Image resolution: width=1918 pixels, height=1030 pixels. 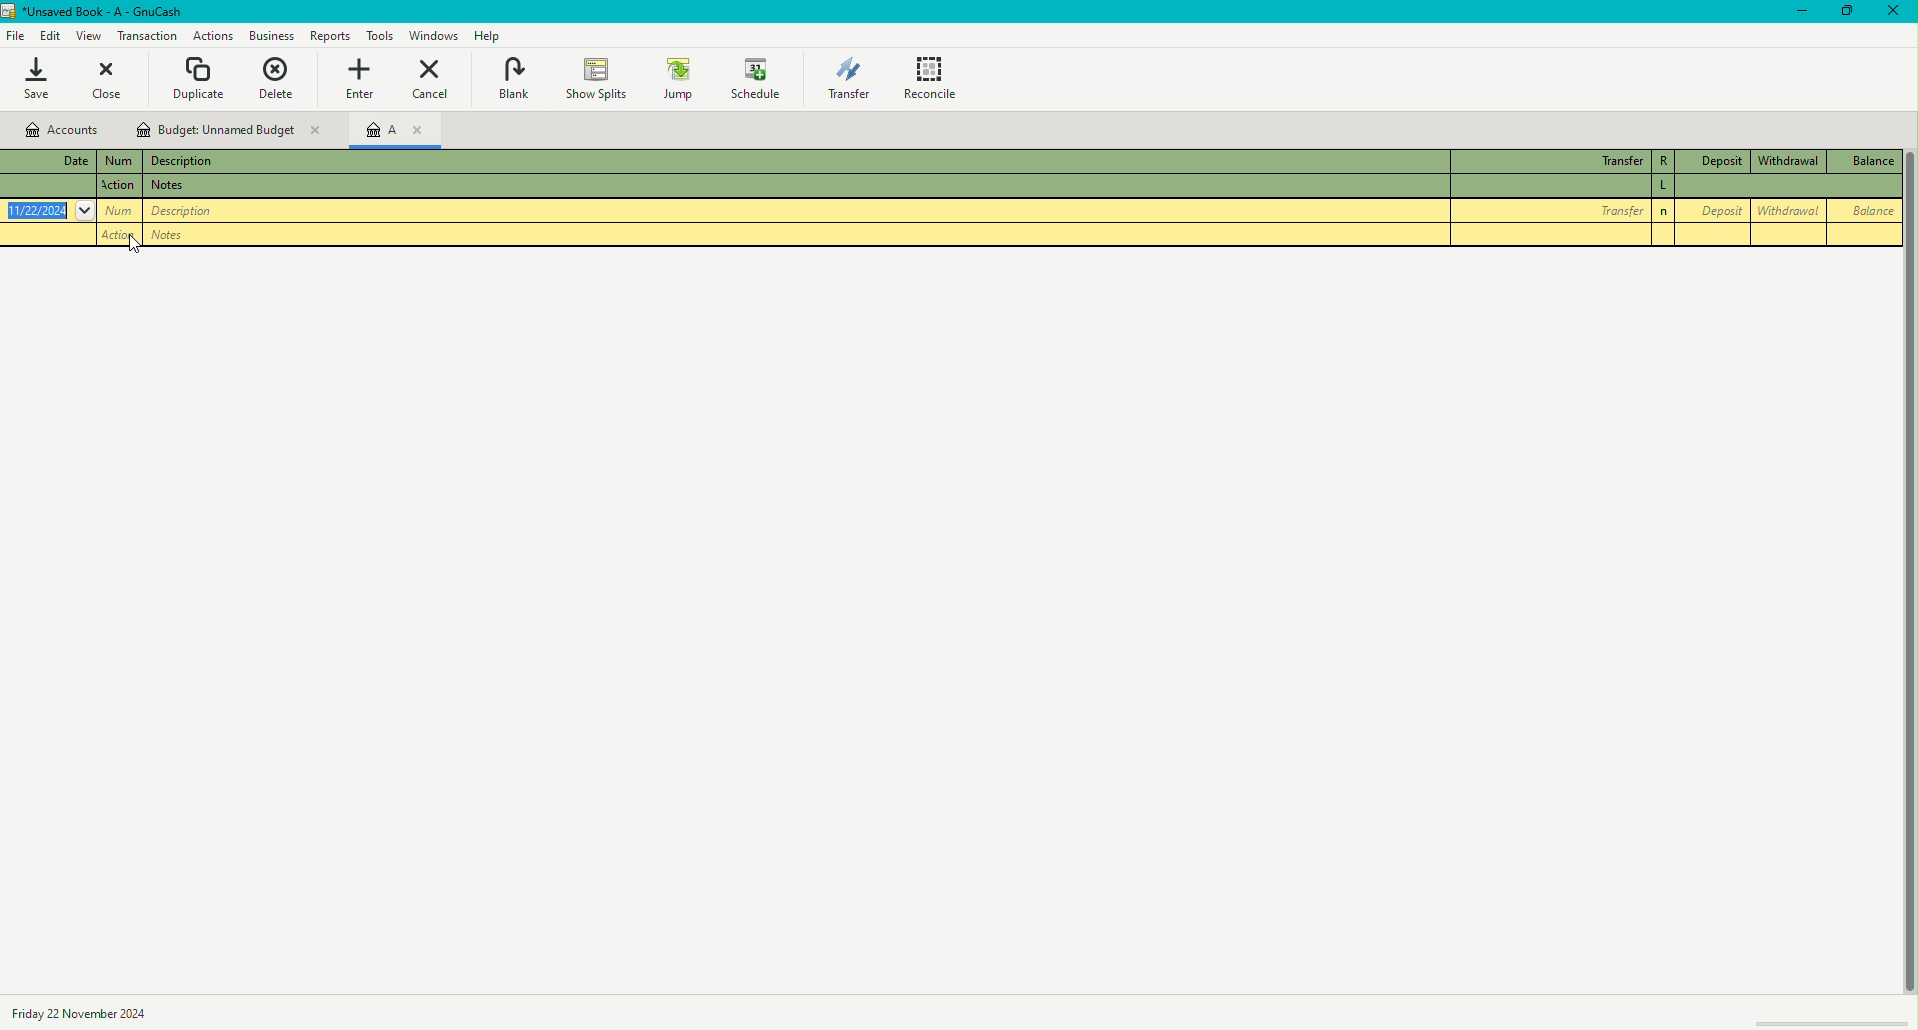 I want to click on Help, so click(x=491, y=36).